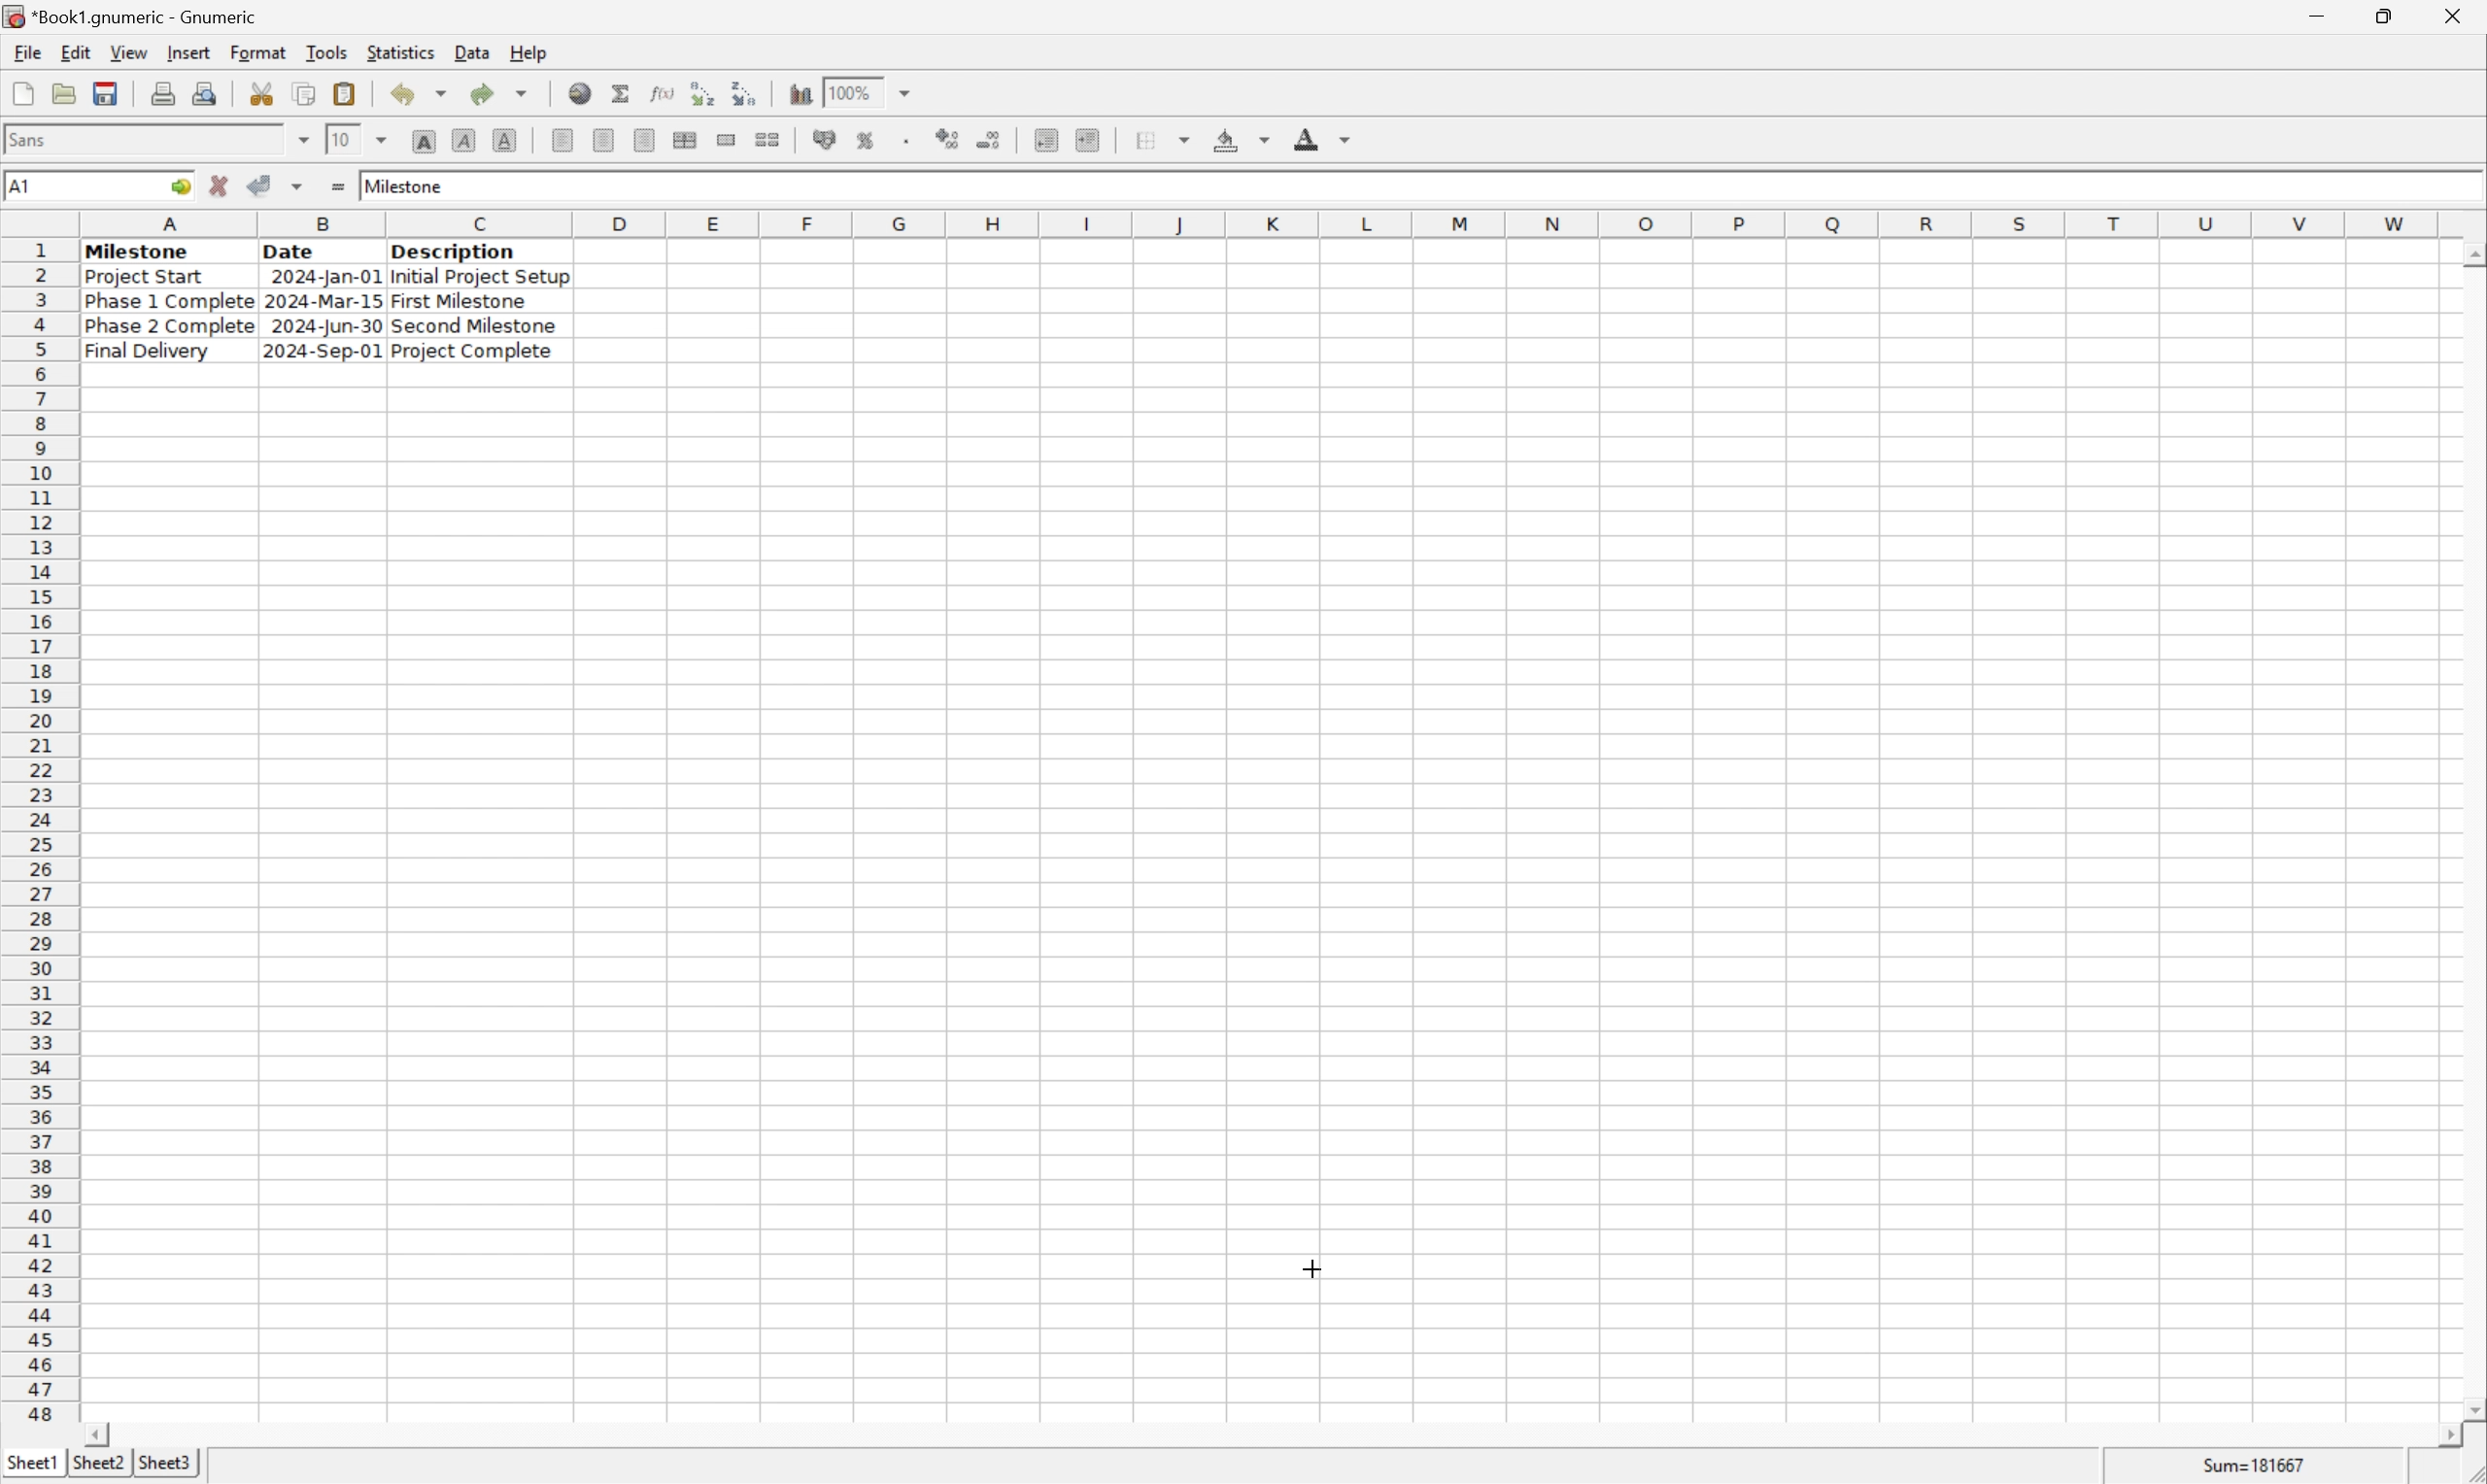 The width and height of the screenshot is (2487, 1484). What do you see at coordinates (529, 50) in the screenshot?
I see `help` at bounding box center [529, 50].